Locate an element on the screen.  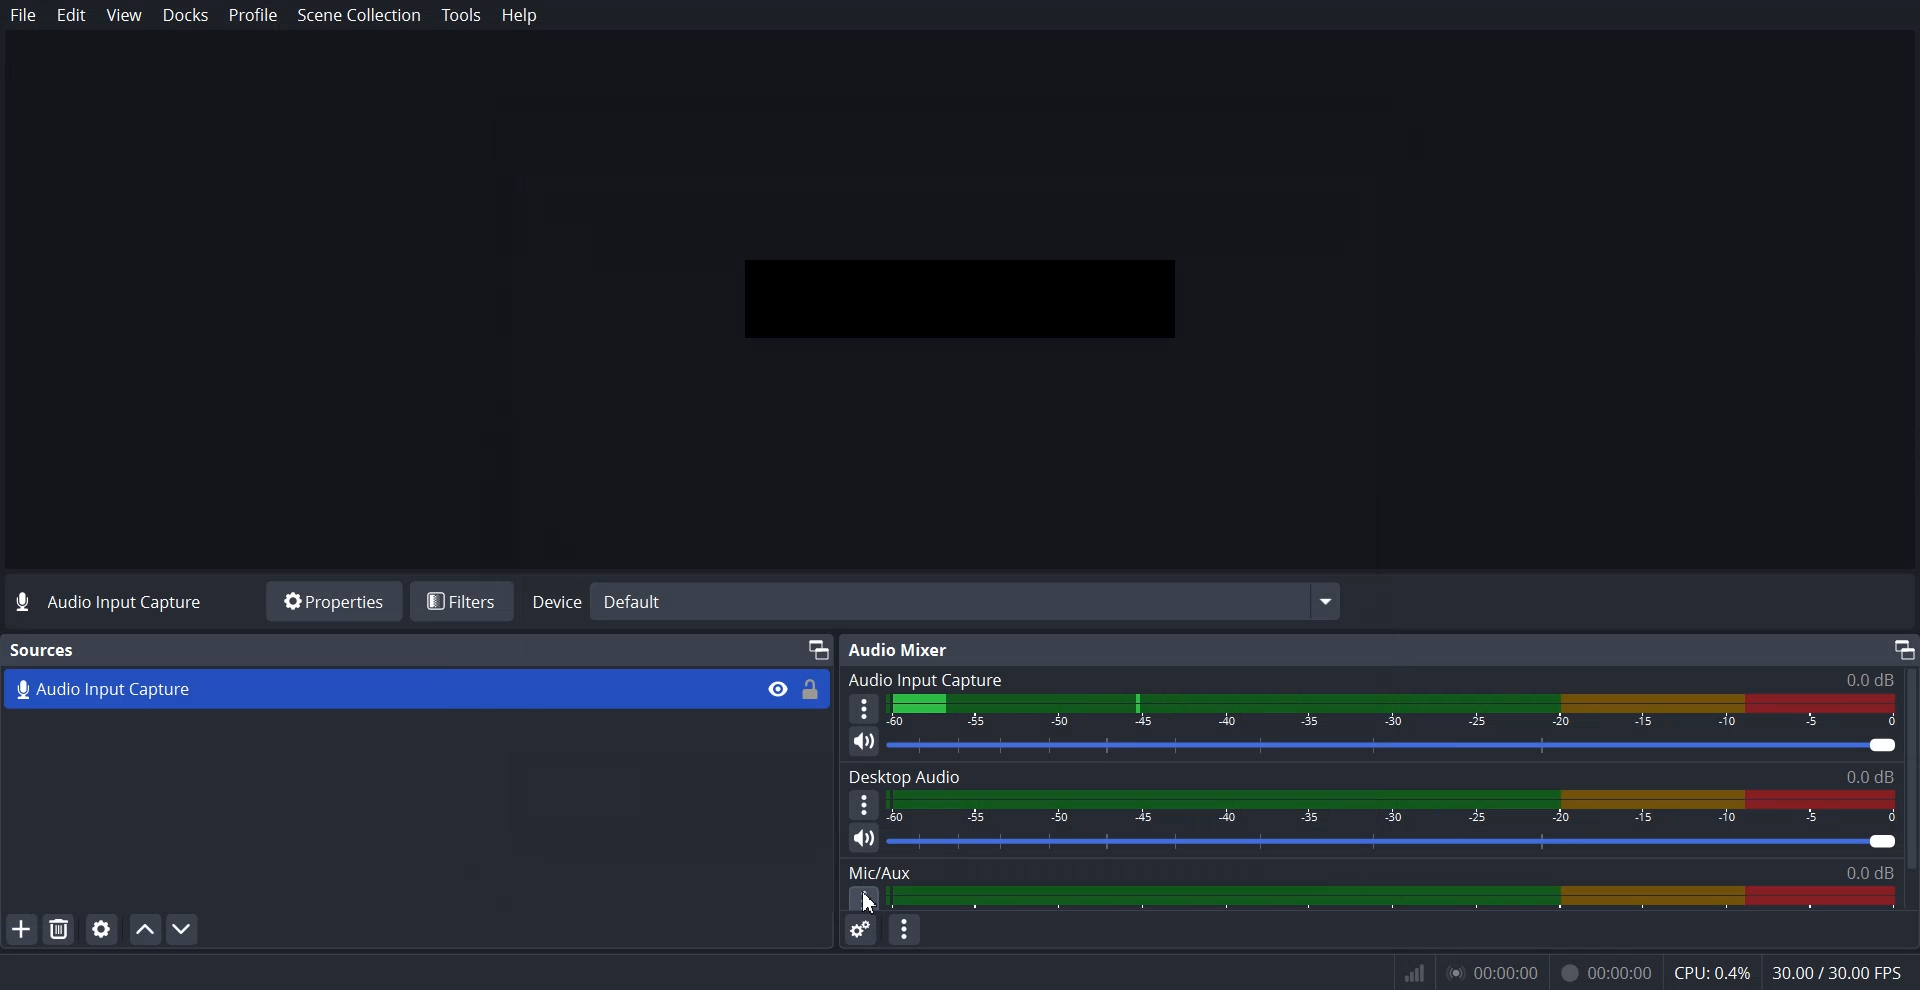
Mute is located at coordinates (865, 838).